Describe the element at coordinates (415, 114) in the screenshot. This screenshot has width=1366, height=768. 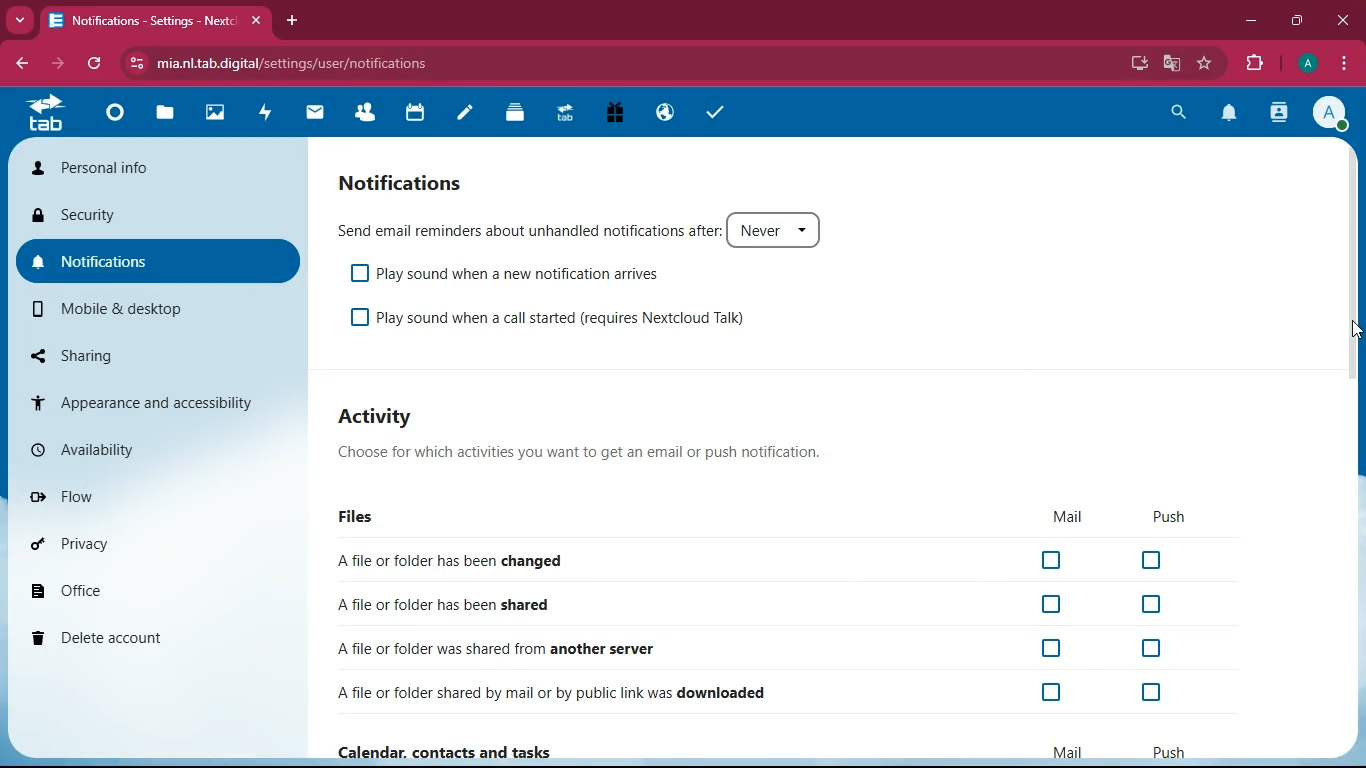
I see `calendar` at that location.